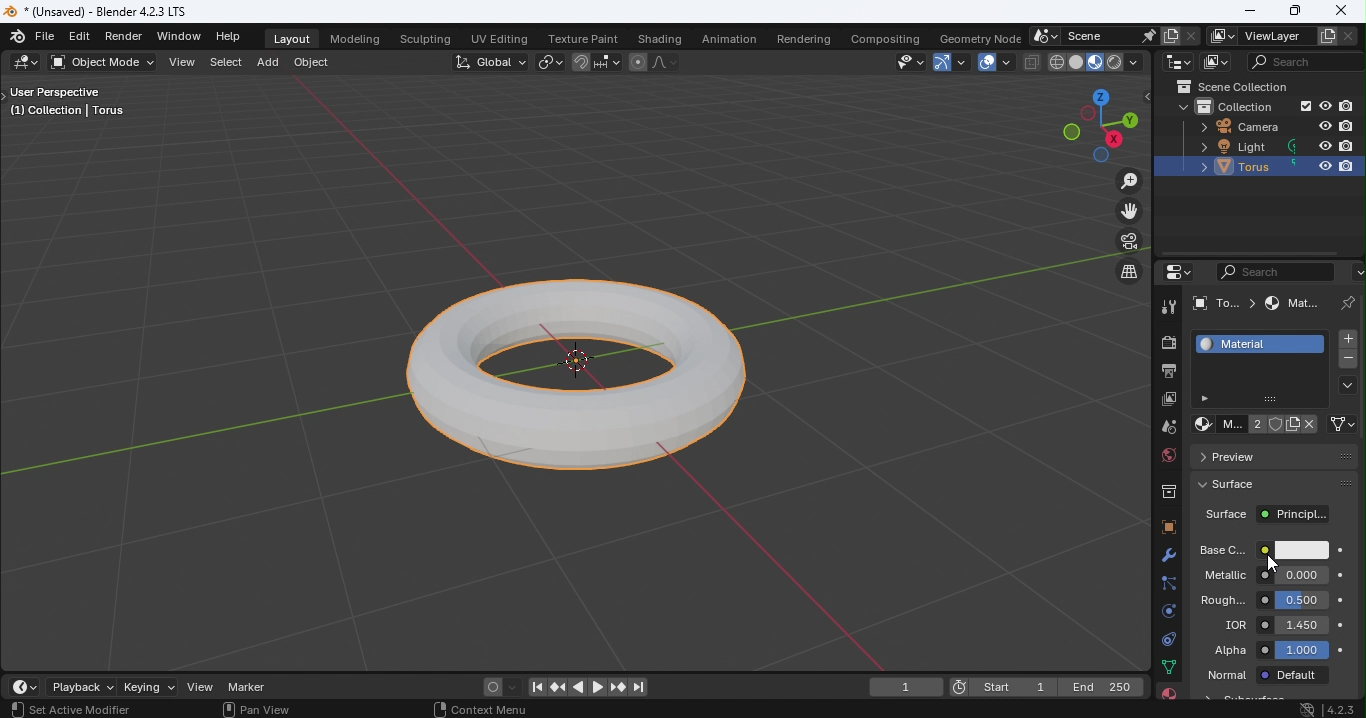  I want to click on Add view layer, so click(1329, 35).